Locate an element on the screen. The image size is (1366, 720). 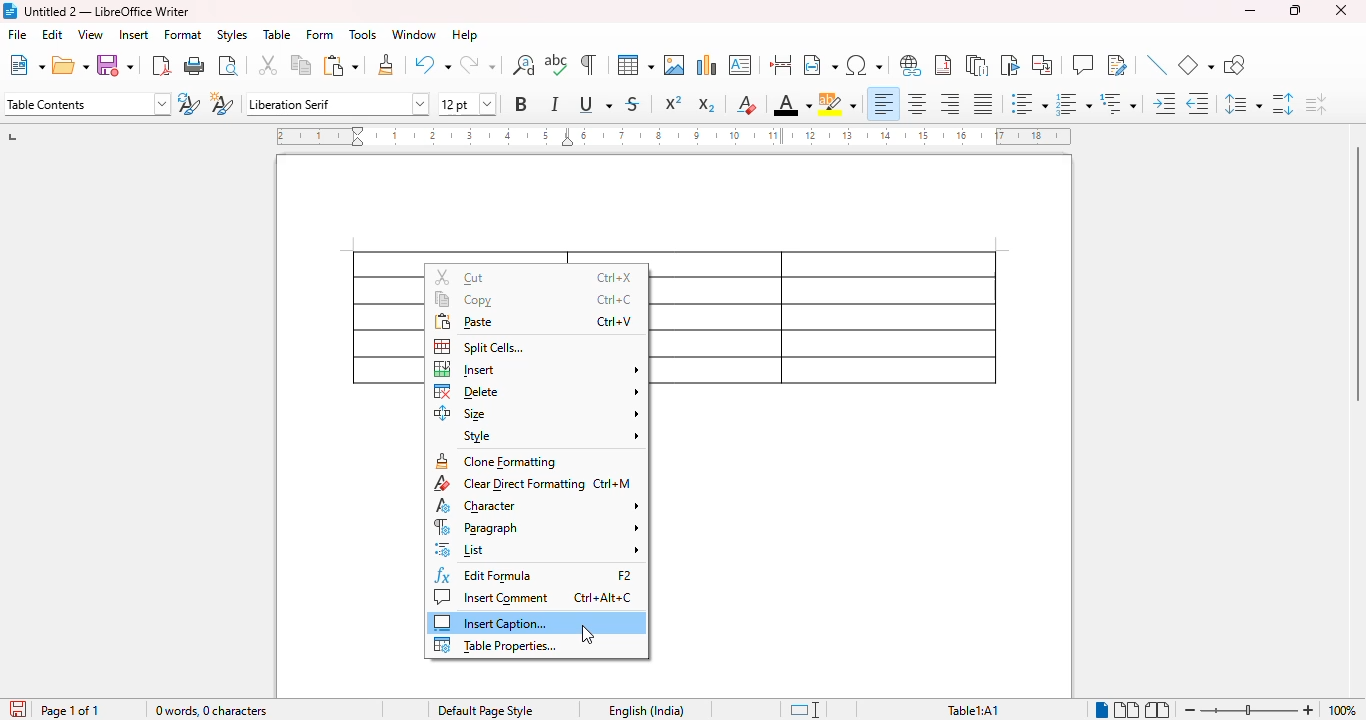
insert chart is located at coordinates (708, 65).